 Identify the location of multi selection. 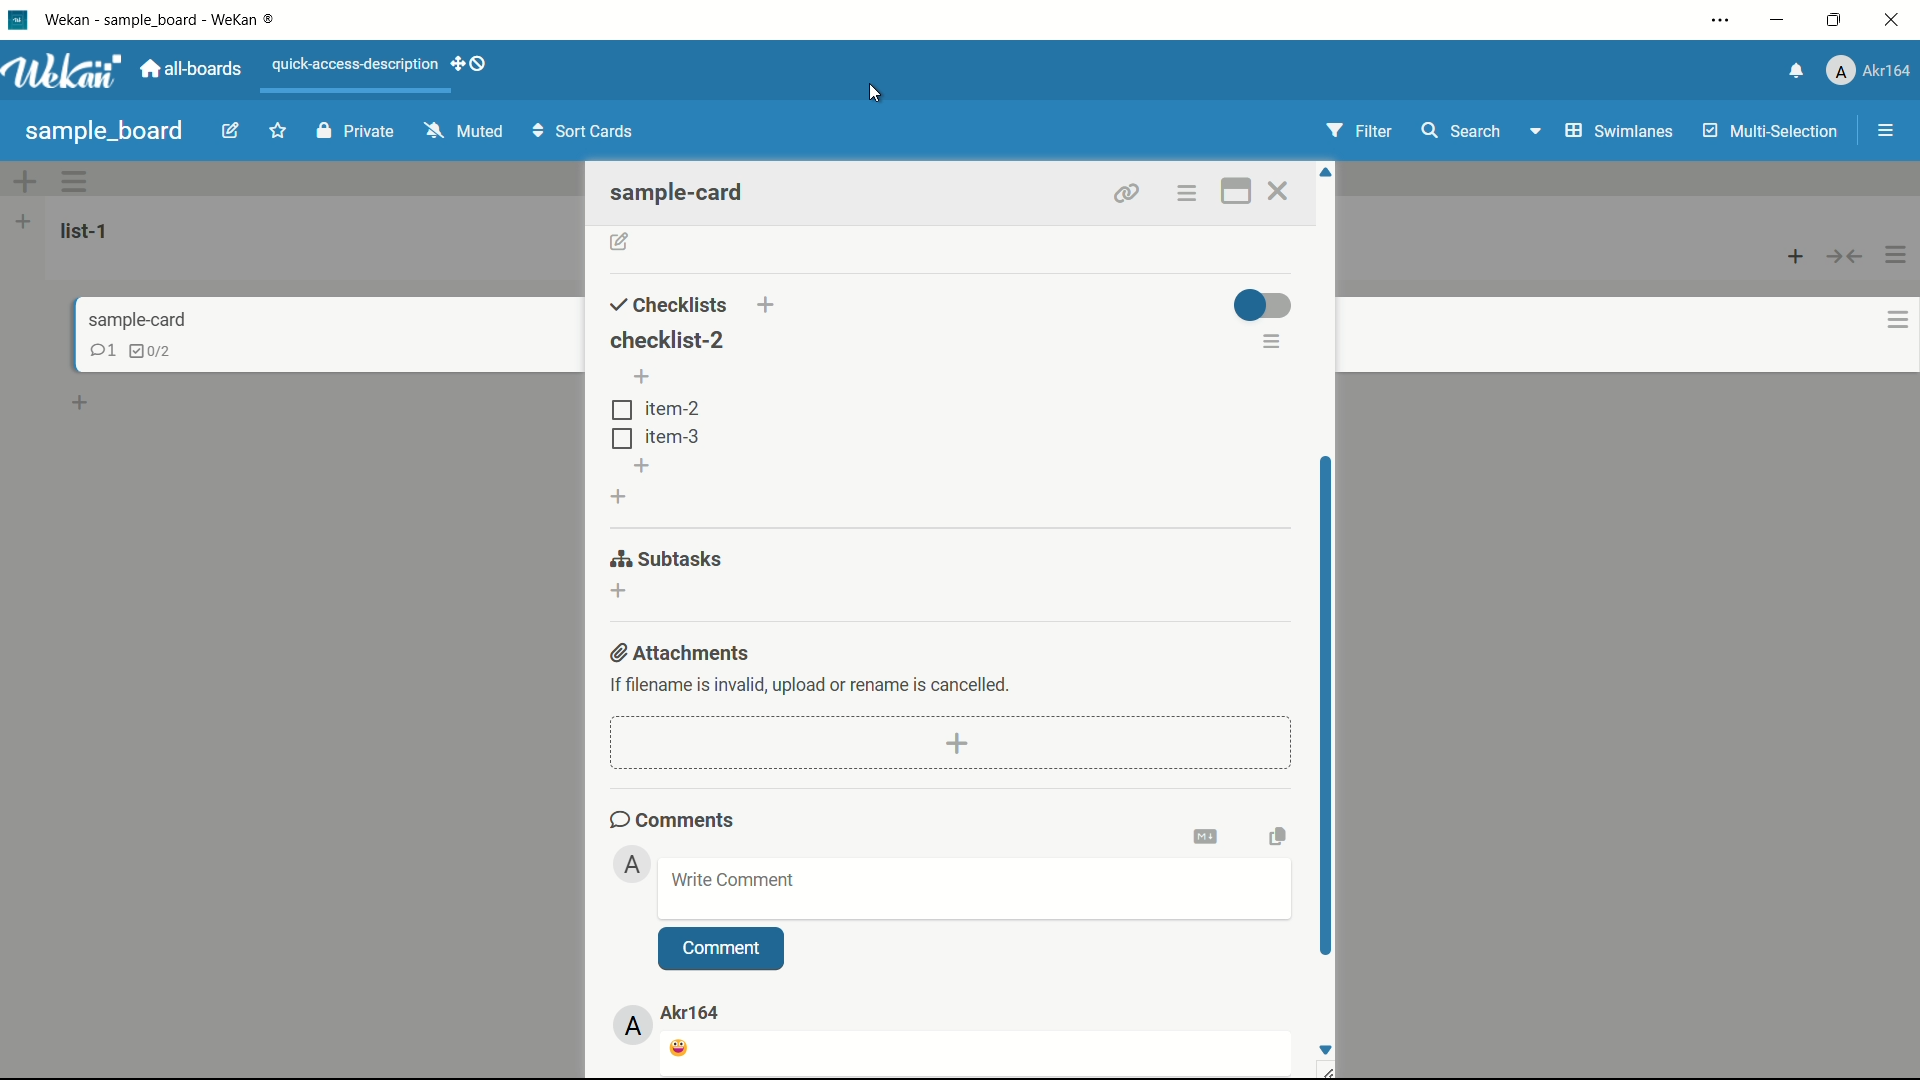
(1769, 133).